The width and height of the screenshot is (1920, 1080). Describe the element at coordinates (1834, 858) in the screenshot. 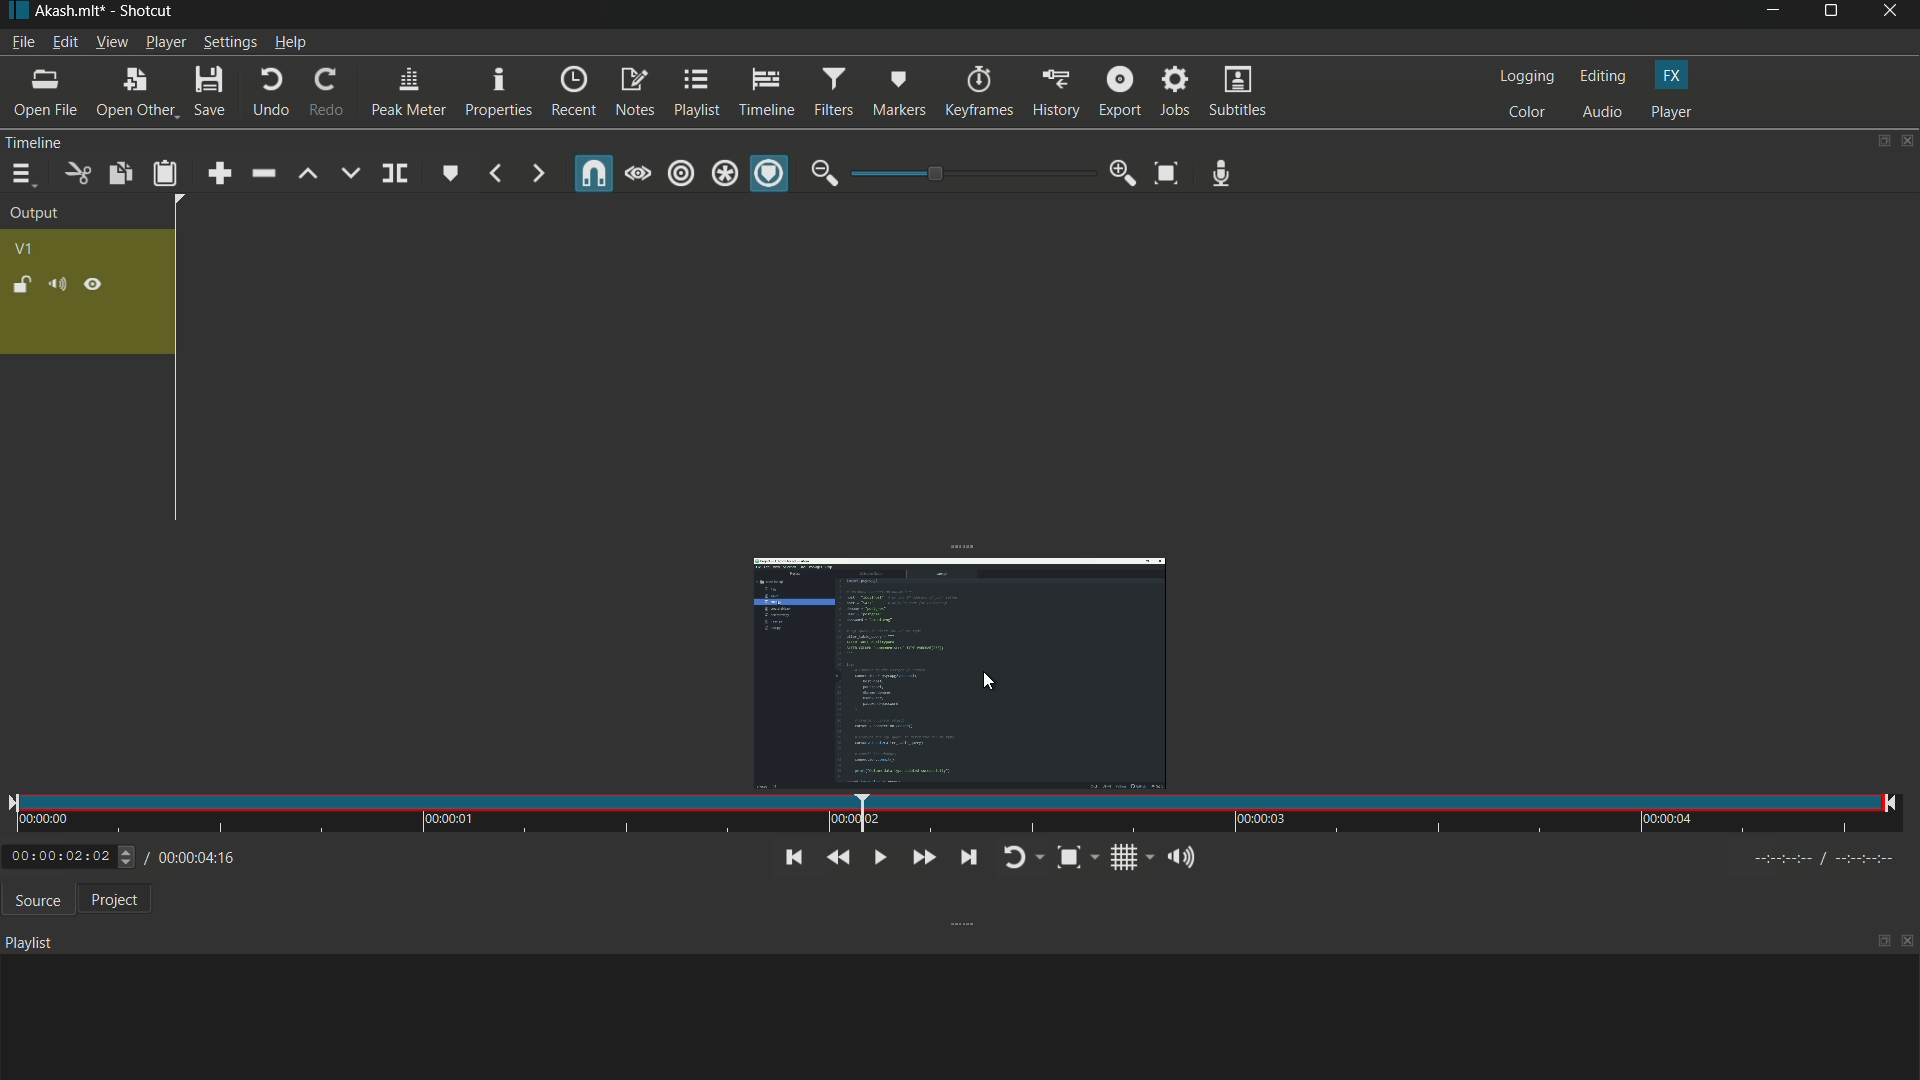

I see `timecodes` at that location.